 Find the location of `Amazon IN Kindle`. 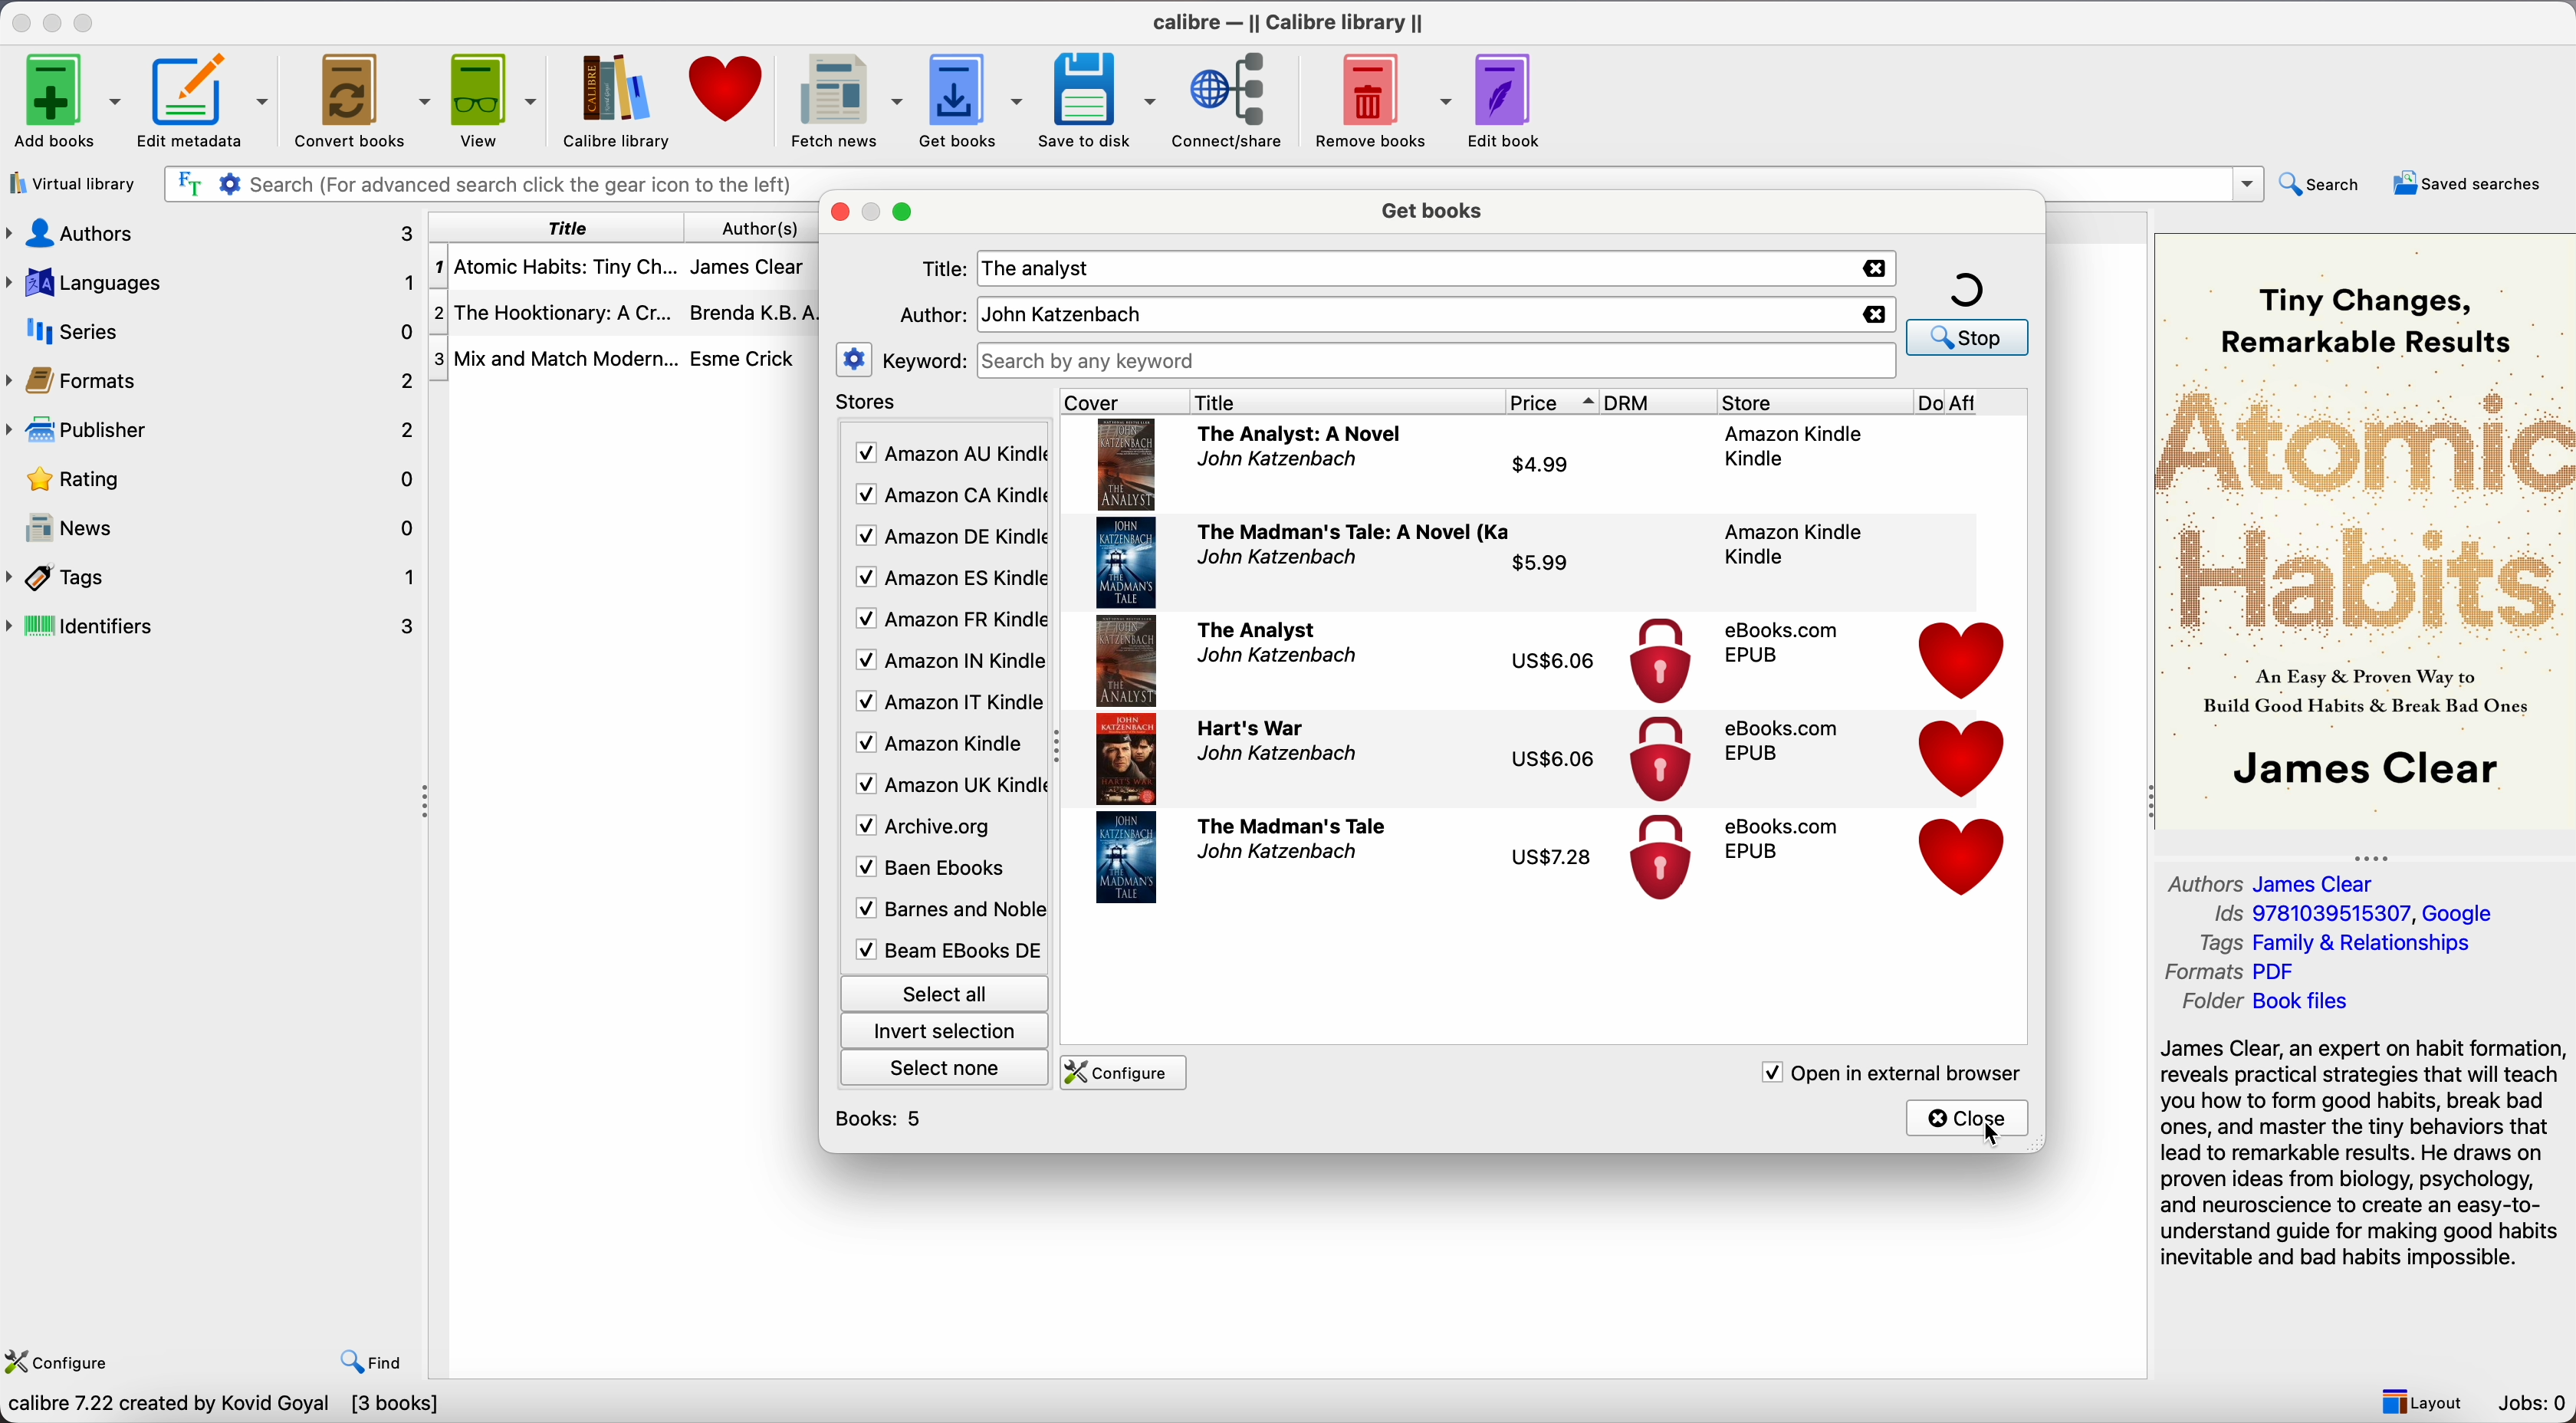

Amazon IN Kindle is located at coordinates (947, 665).